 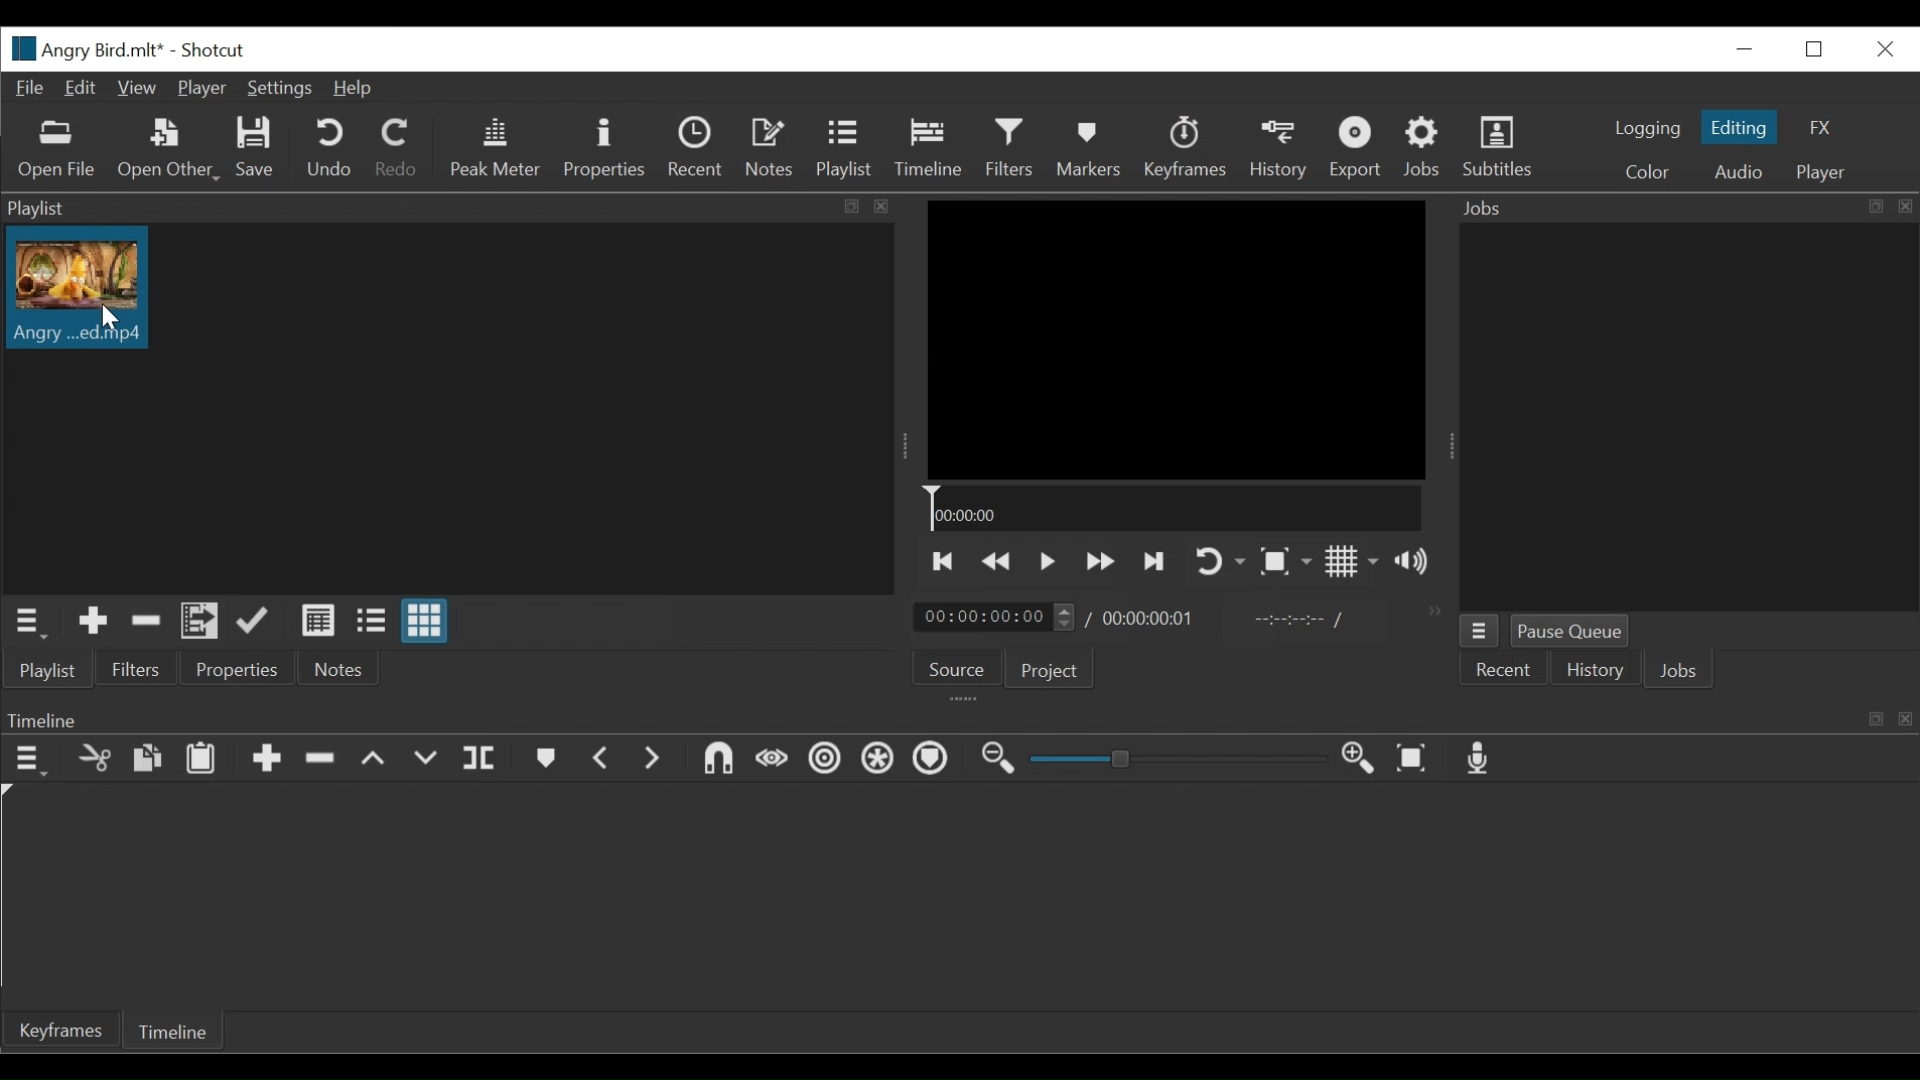 I want to click on lift, so click(x=376, y=758).